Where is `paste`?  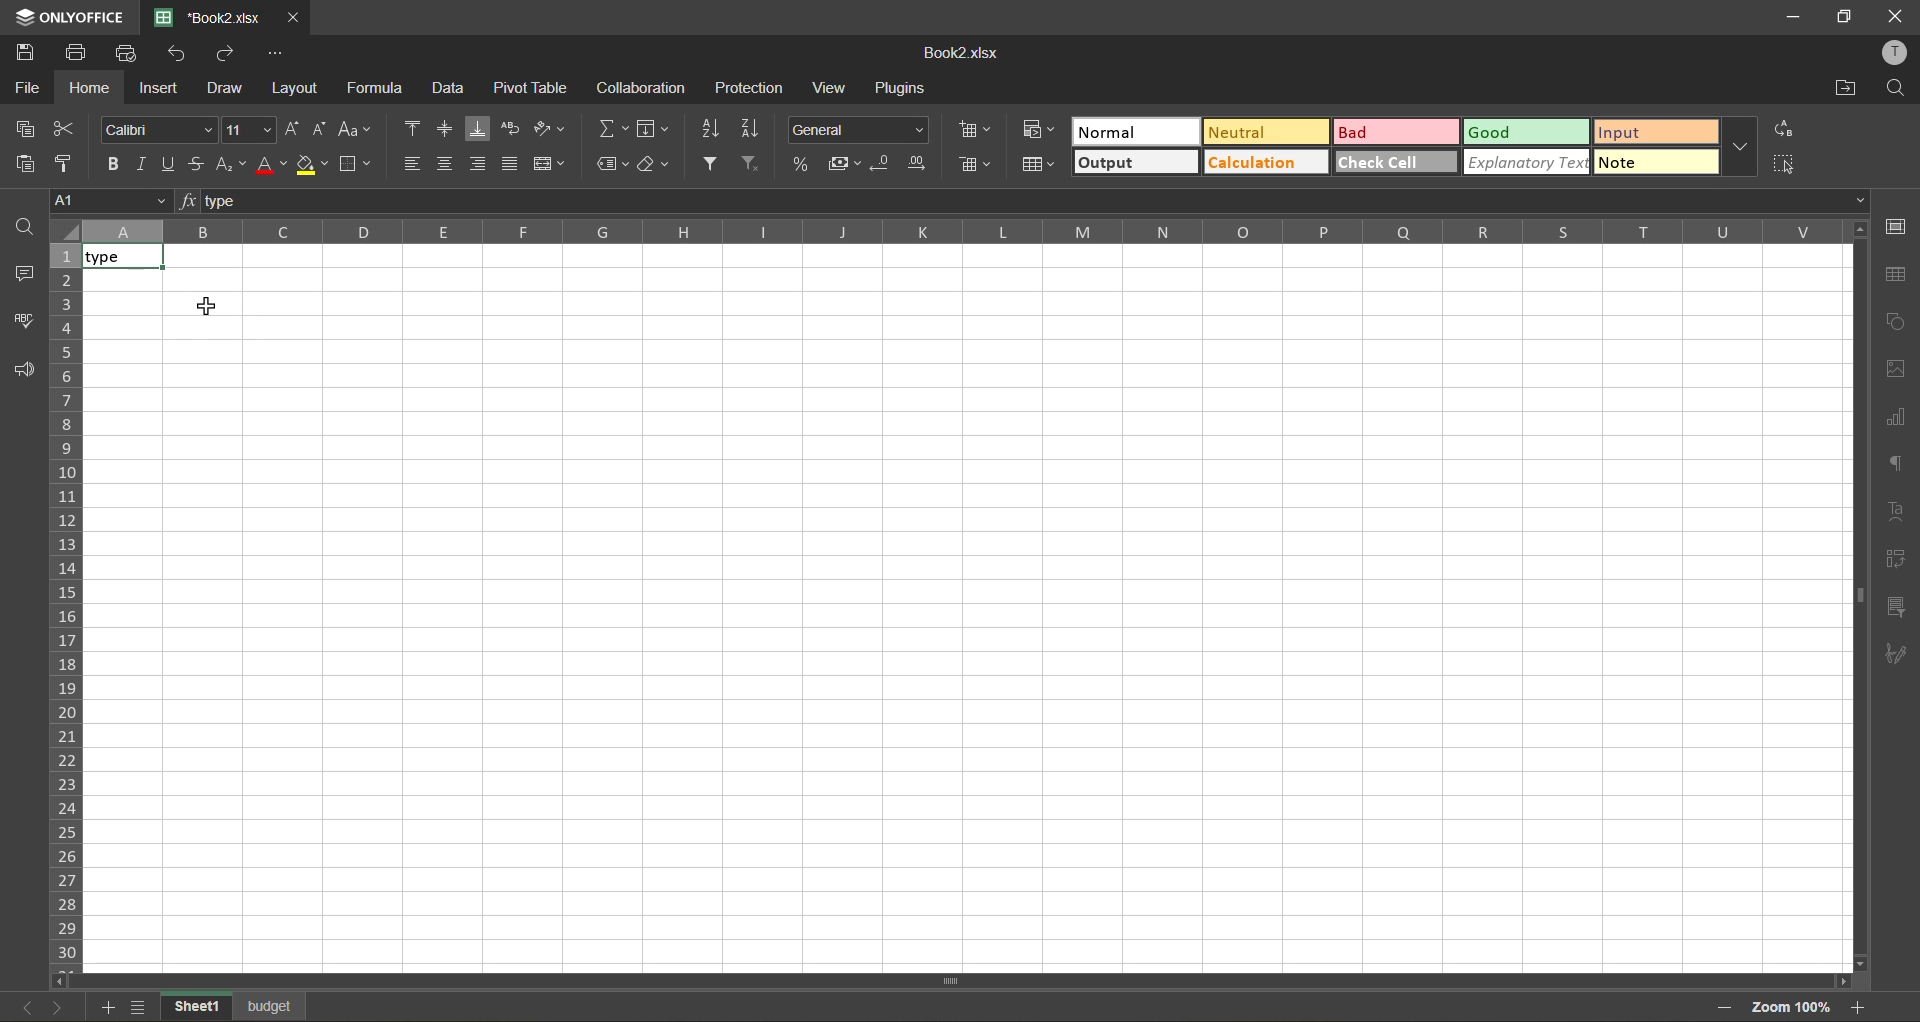 paste is located at coordinates (19, 164).